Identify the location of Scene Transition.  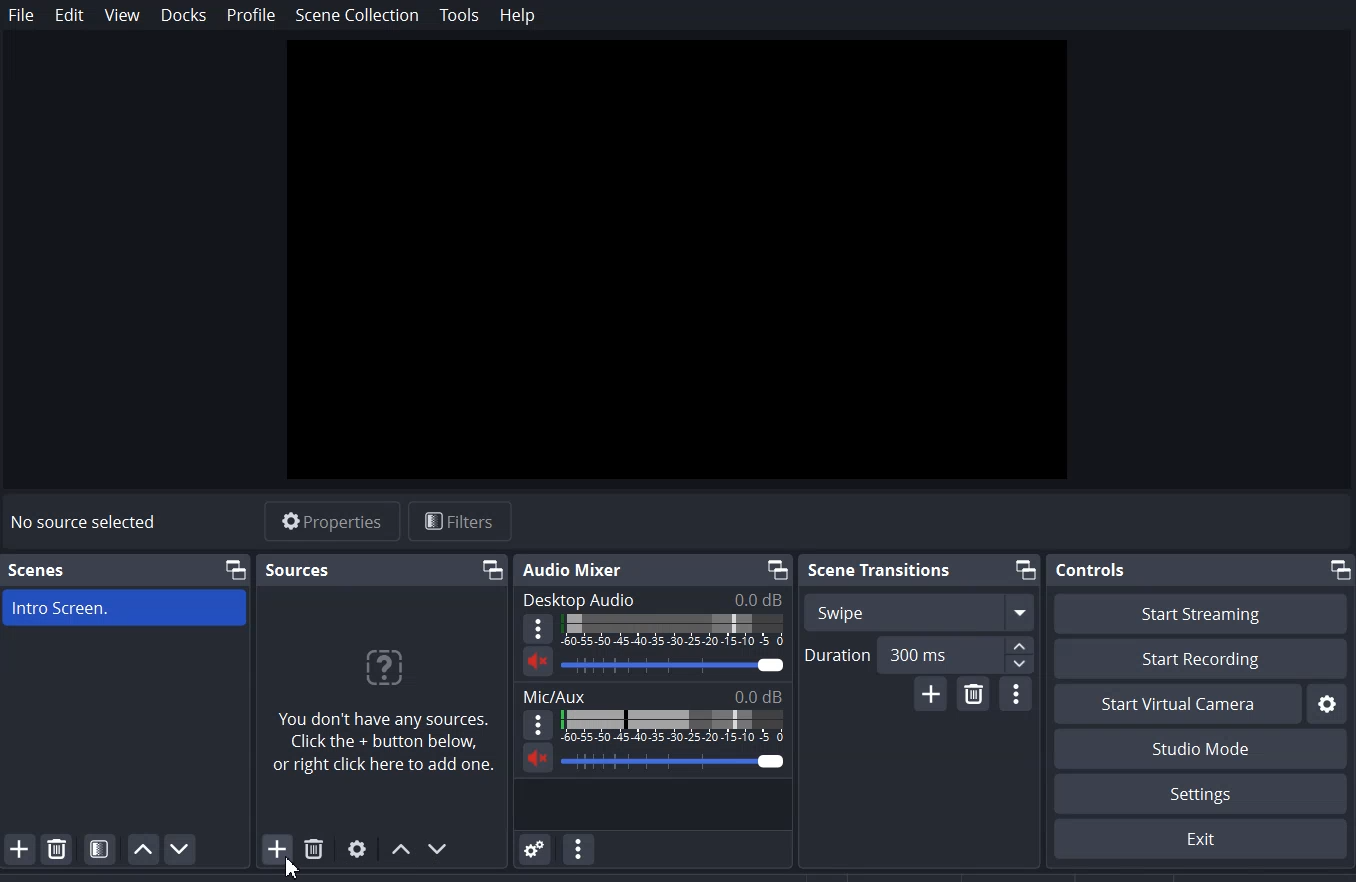
(878, 569).